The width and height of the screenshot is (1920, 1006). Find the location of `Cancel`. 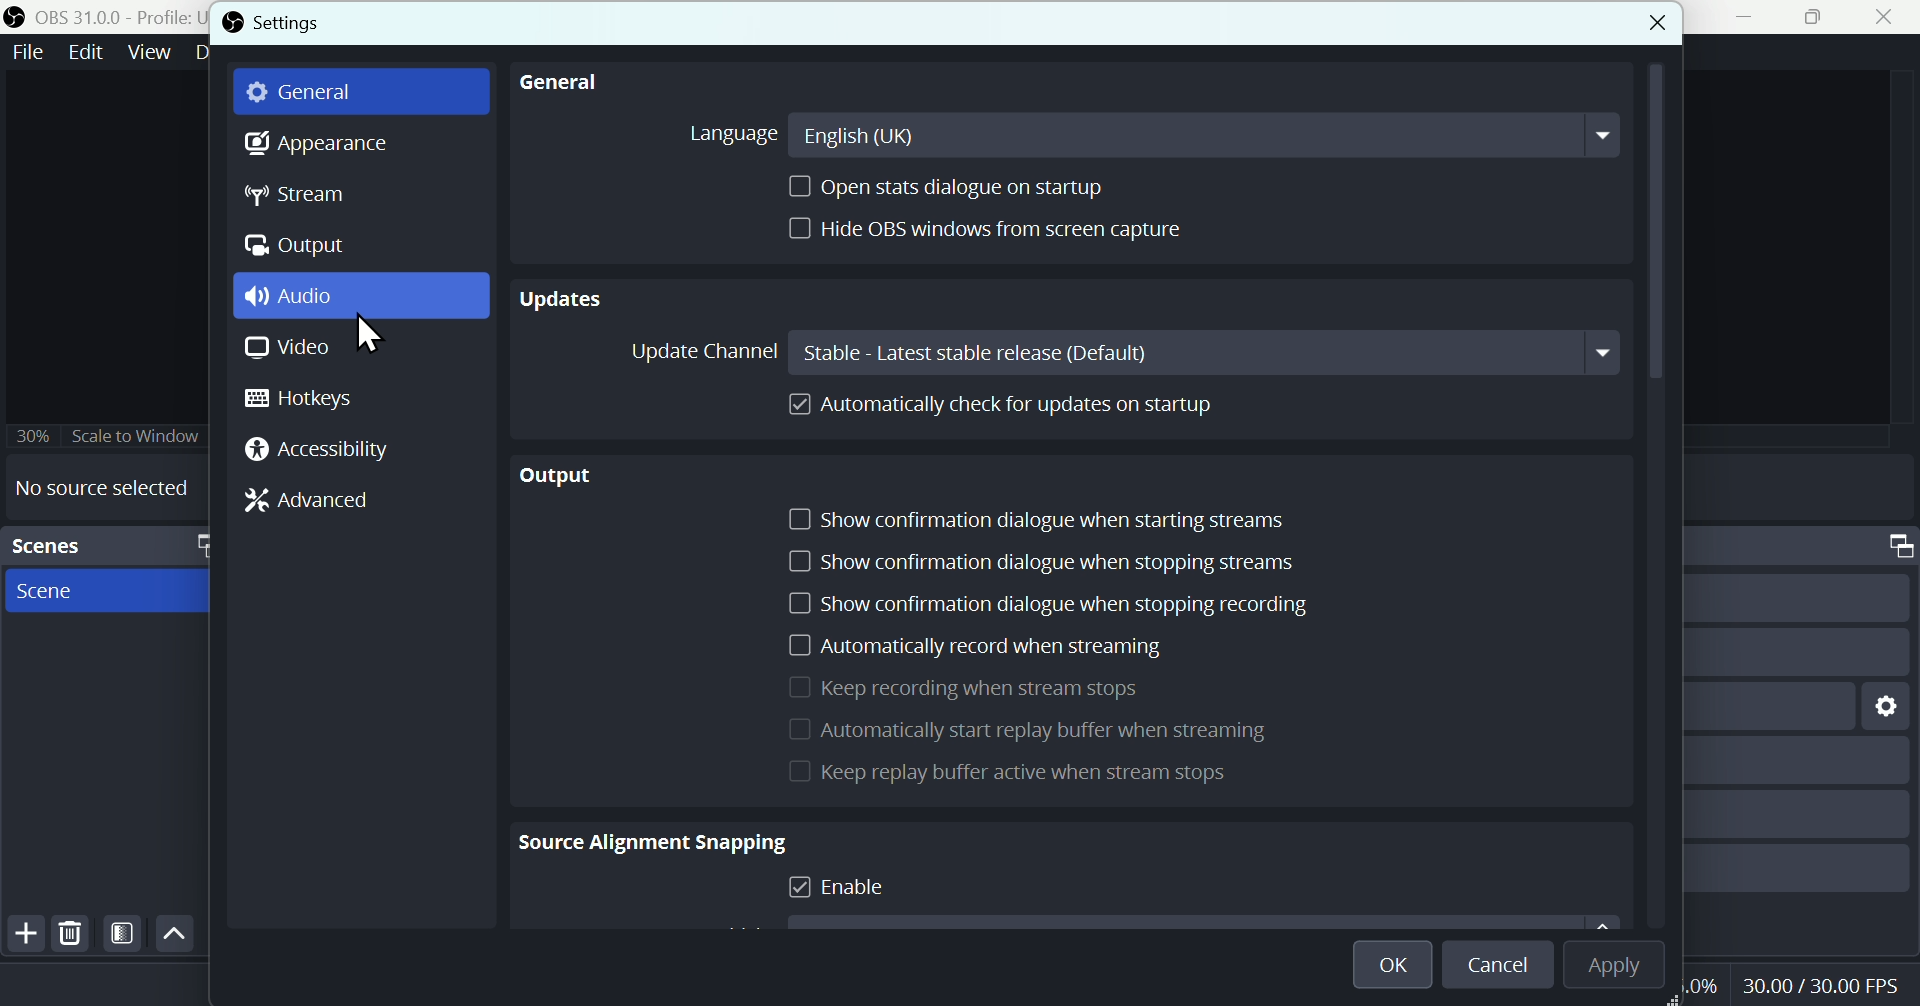

Cancel is located at coordinates (1497, 967).